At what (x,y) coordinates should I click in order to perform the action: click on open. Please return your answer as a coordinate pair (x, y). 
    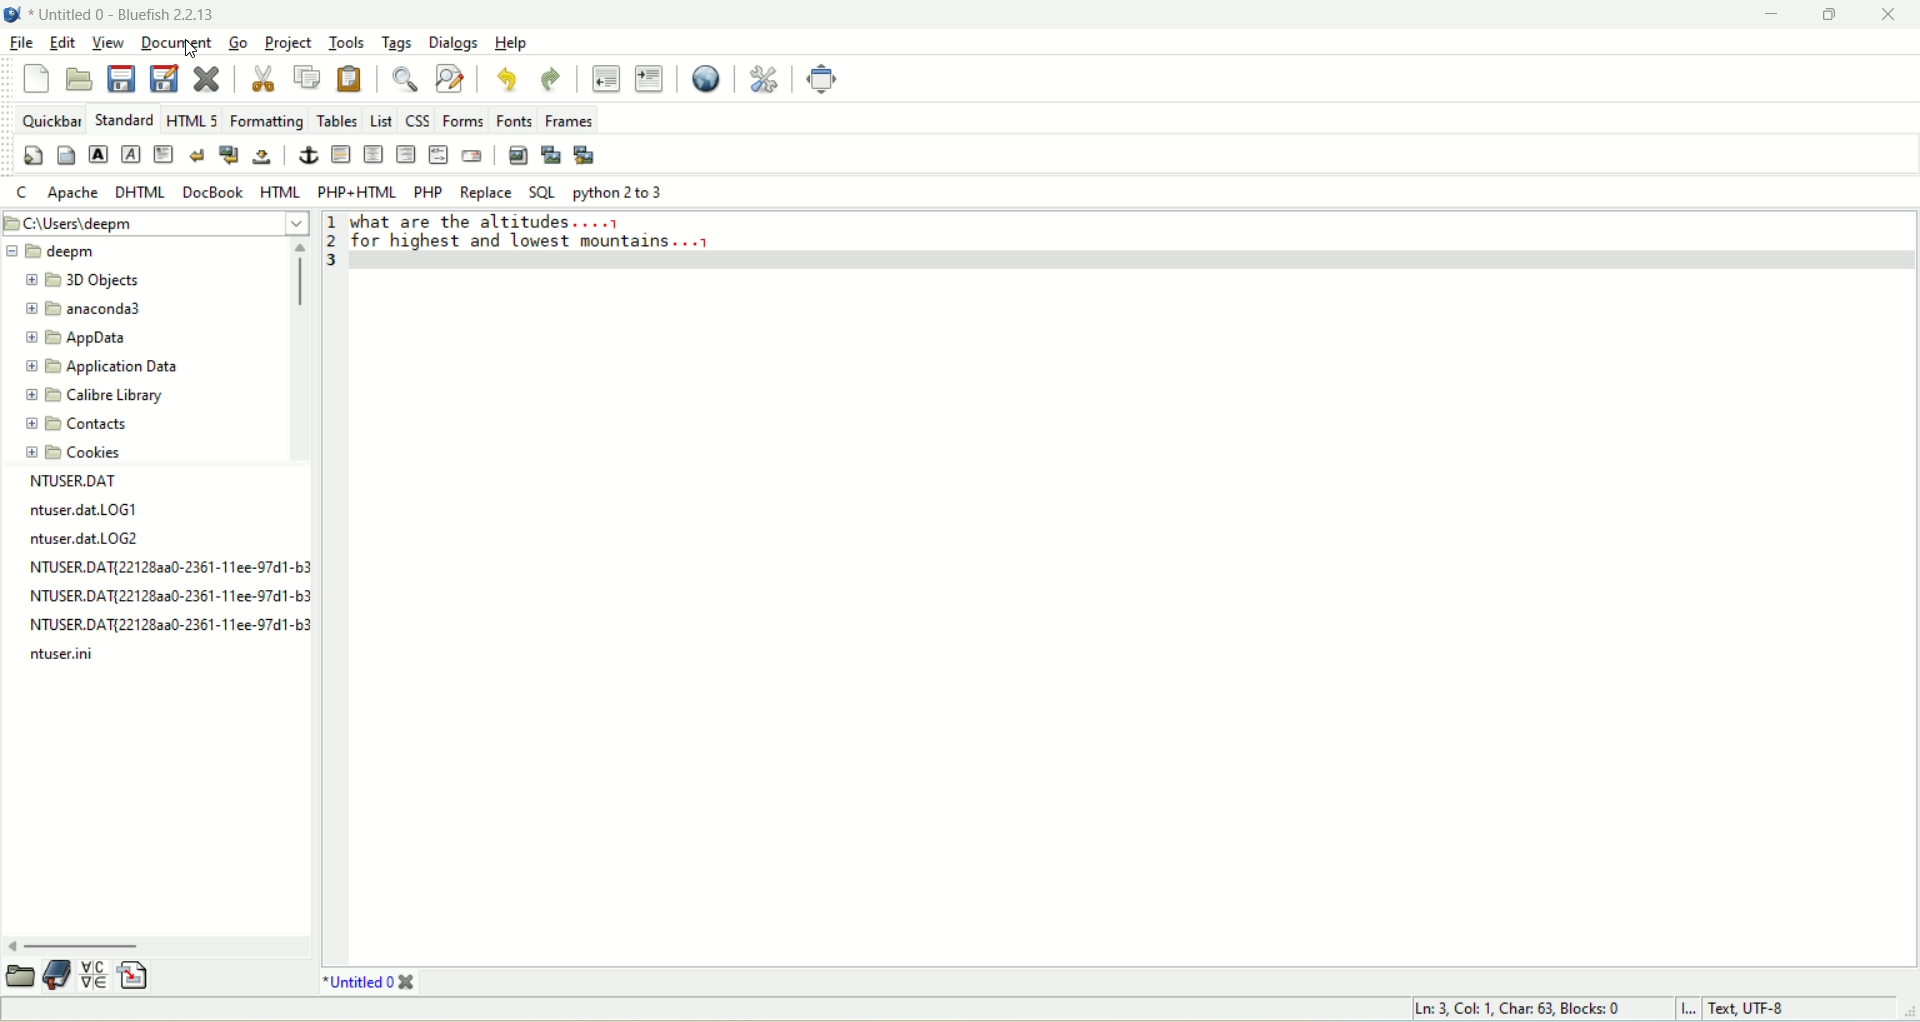
    Looking at the image, I should click on (16, 977).